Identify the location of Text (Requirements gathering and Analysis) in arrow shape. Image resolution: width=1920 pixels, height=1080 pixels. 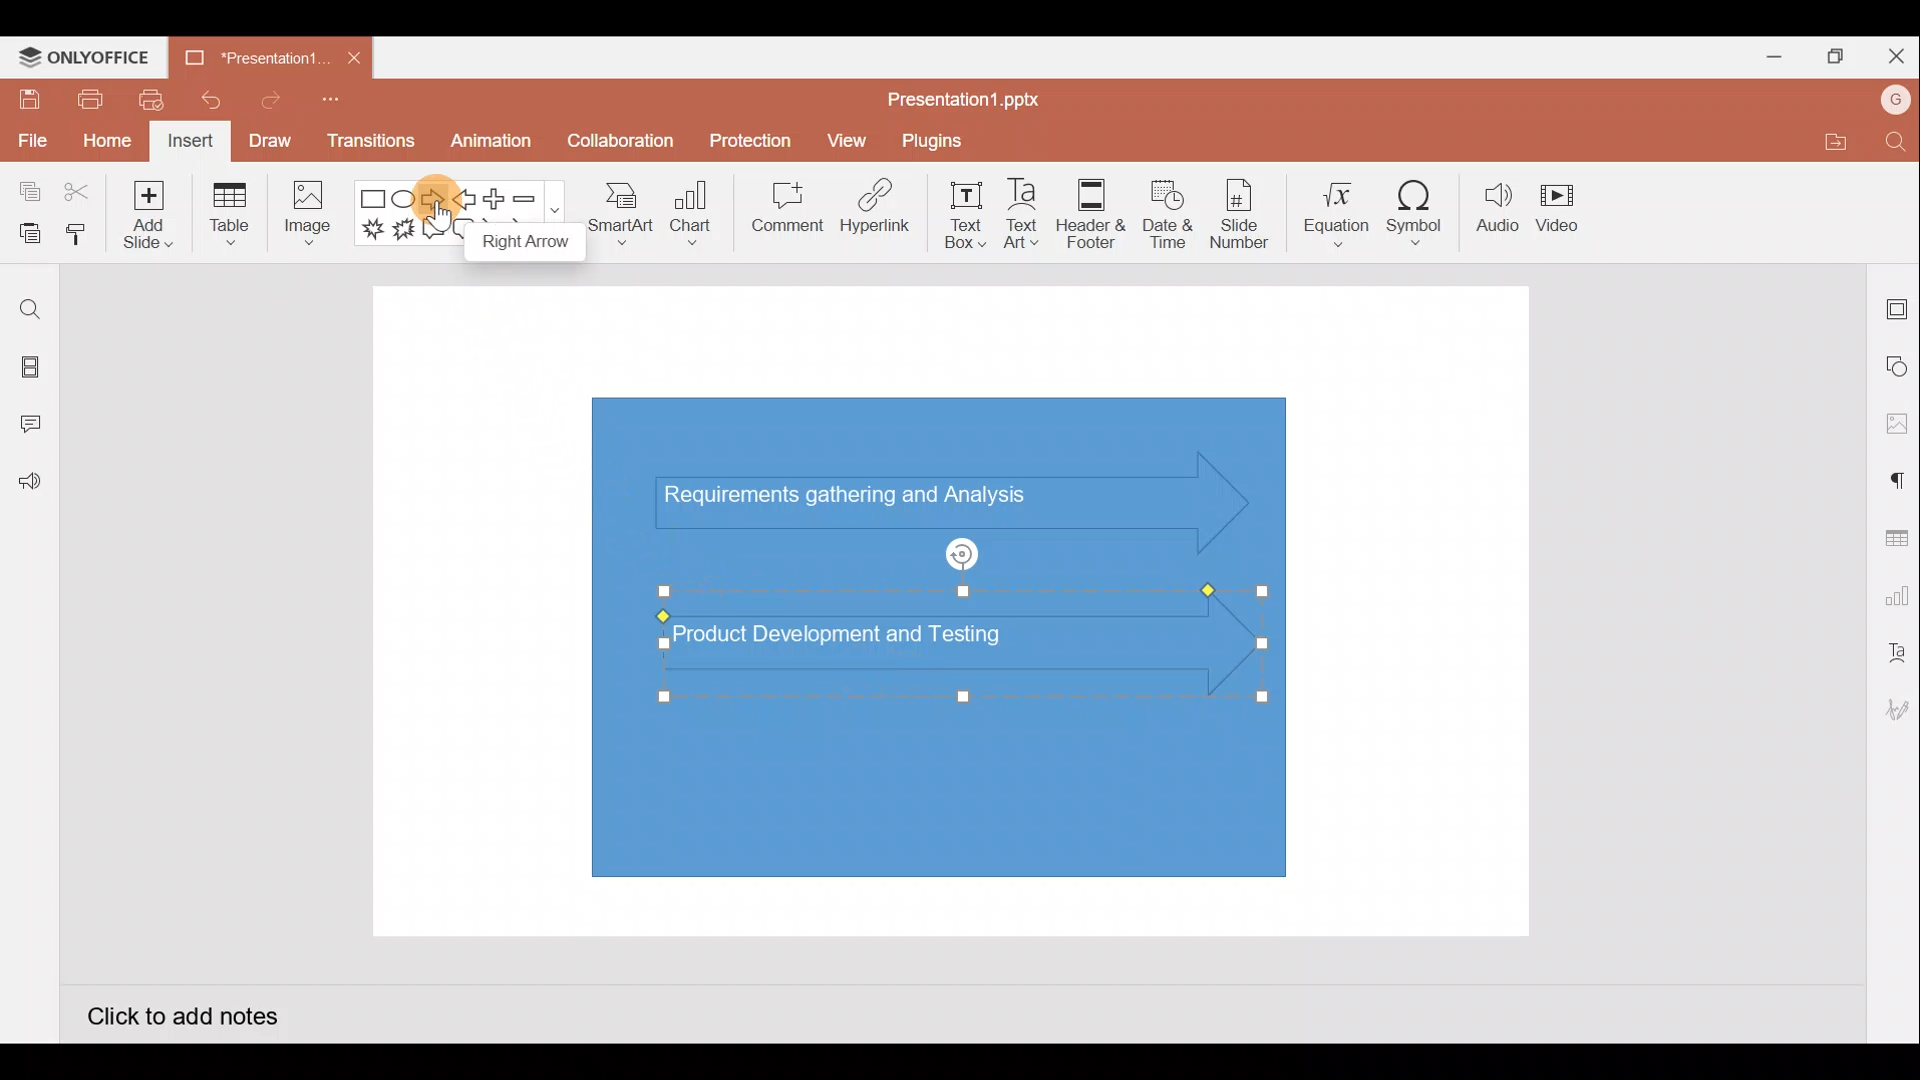
(863, 498).